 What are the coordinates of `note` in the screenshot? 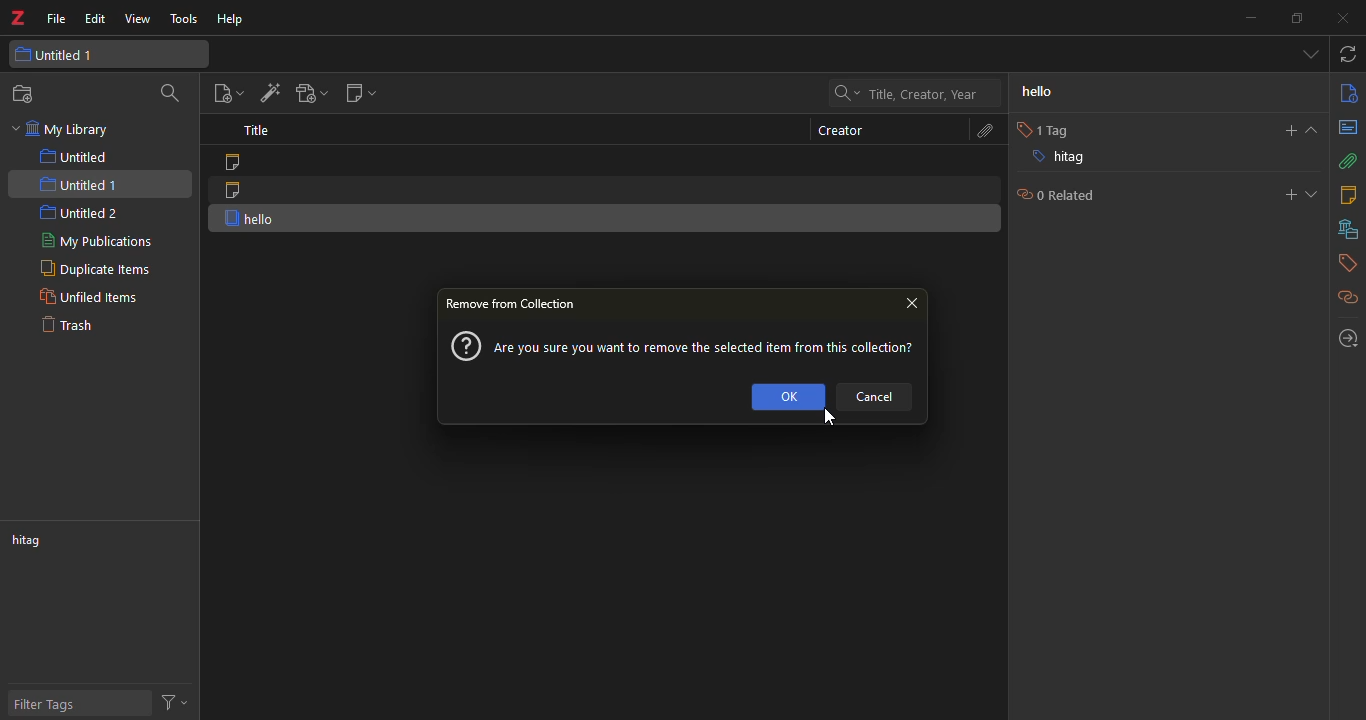 It's located at (231, 163).